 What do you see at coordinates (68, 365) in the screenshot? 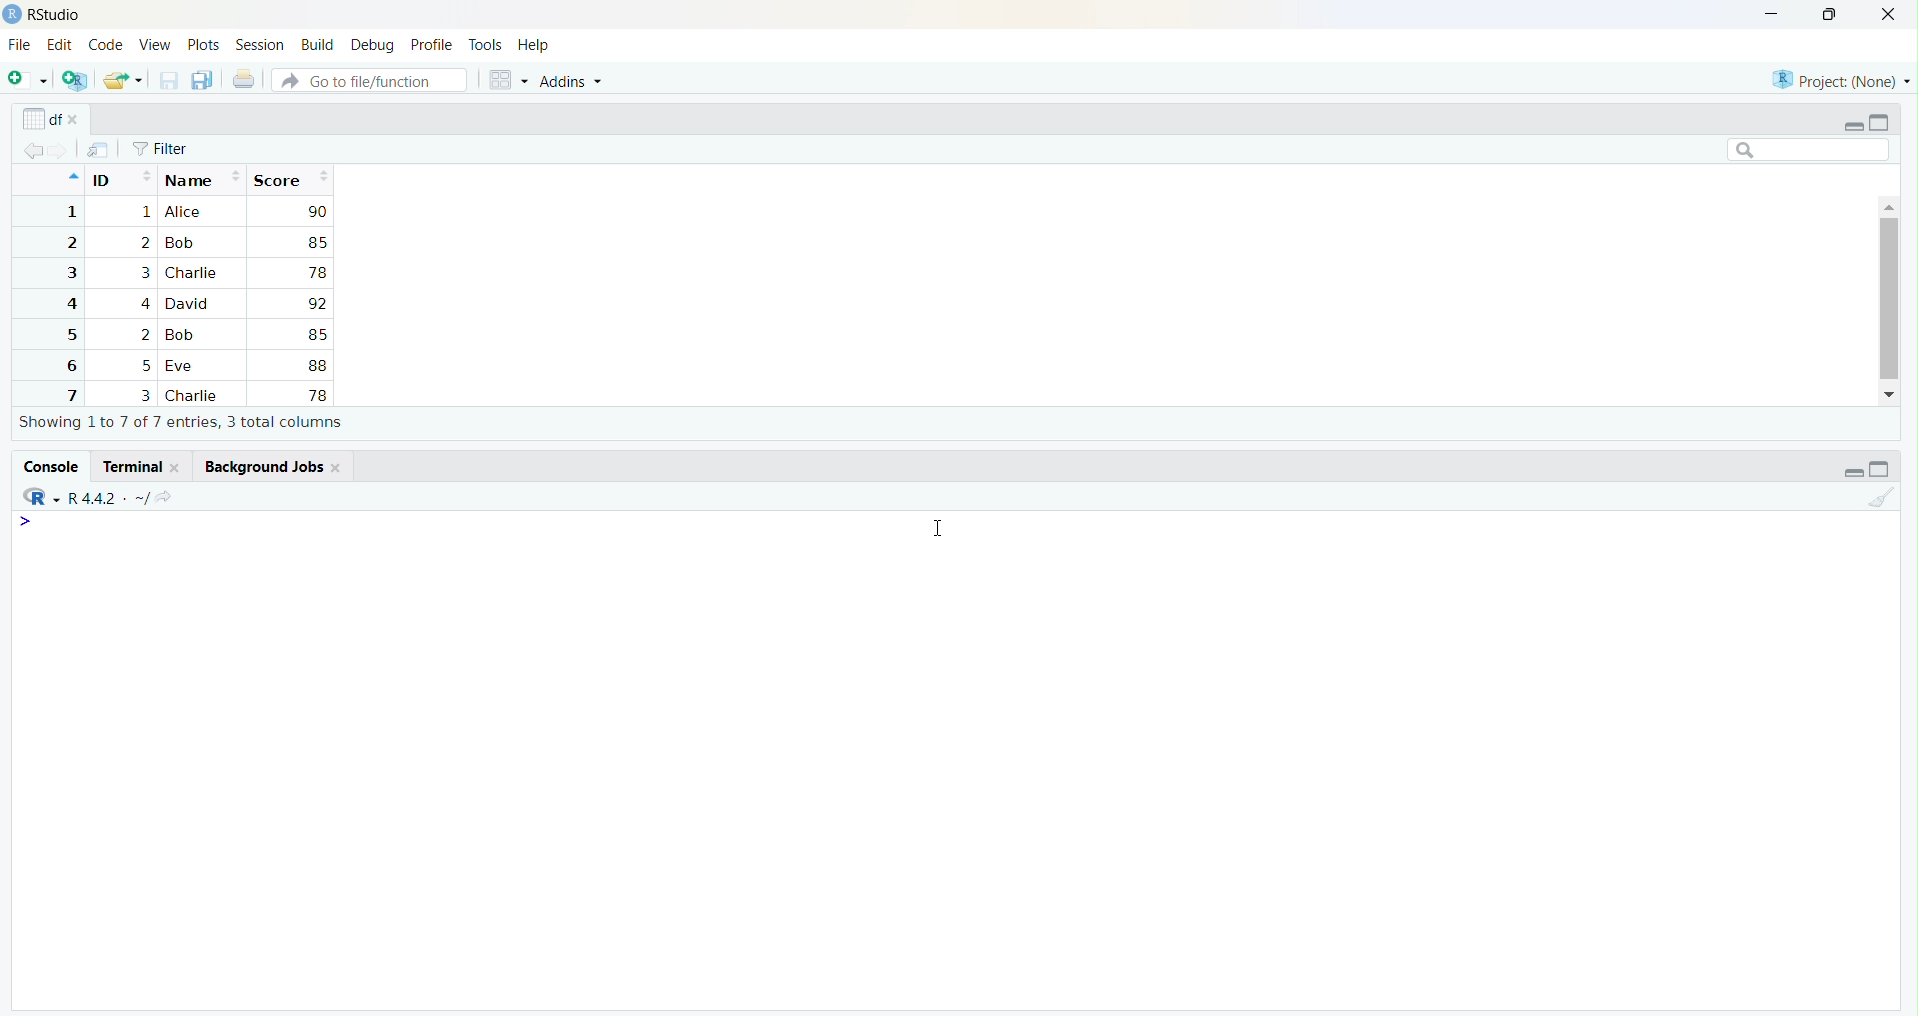
I see `6` at bounding box center [68, 365].